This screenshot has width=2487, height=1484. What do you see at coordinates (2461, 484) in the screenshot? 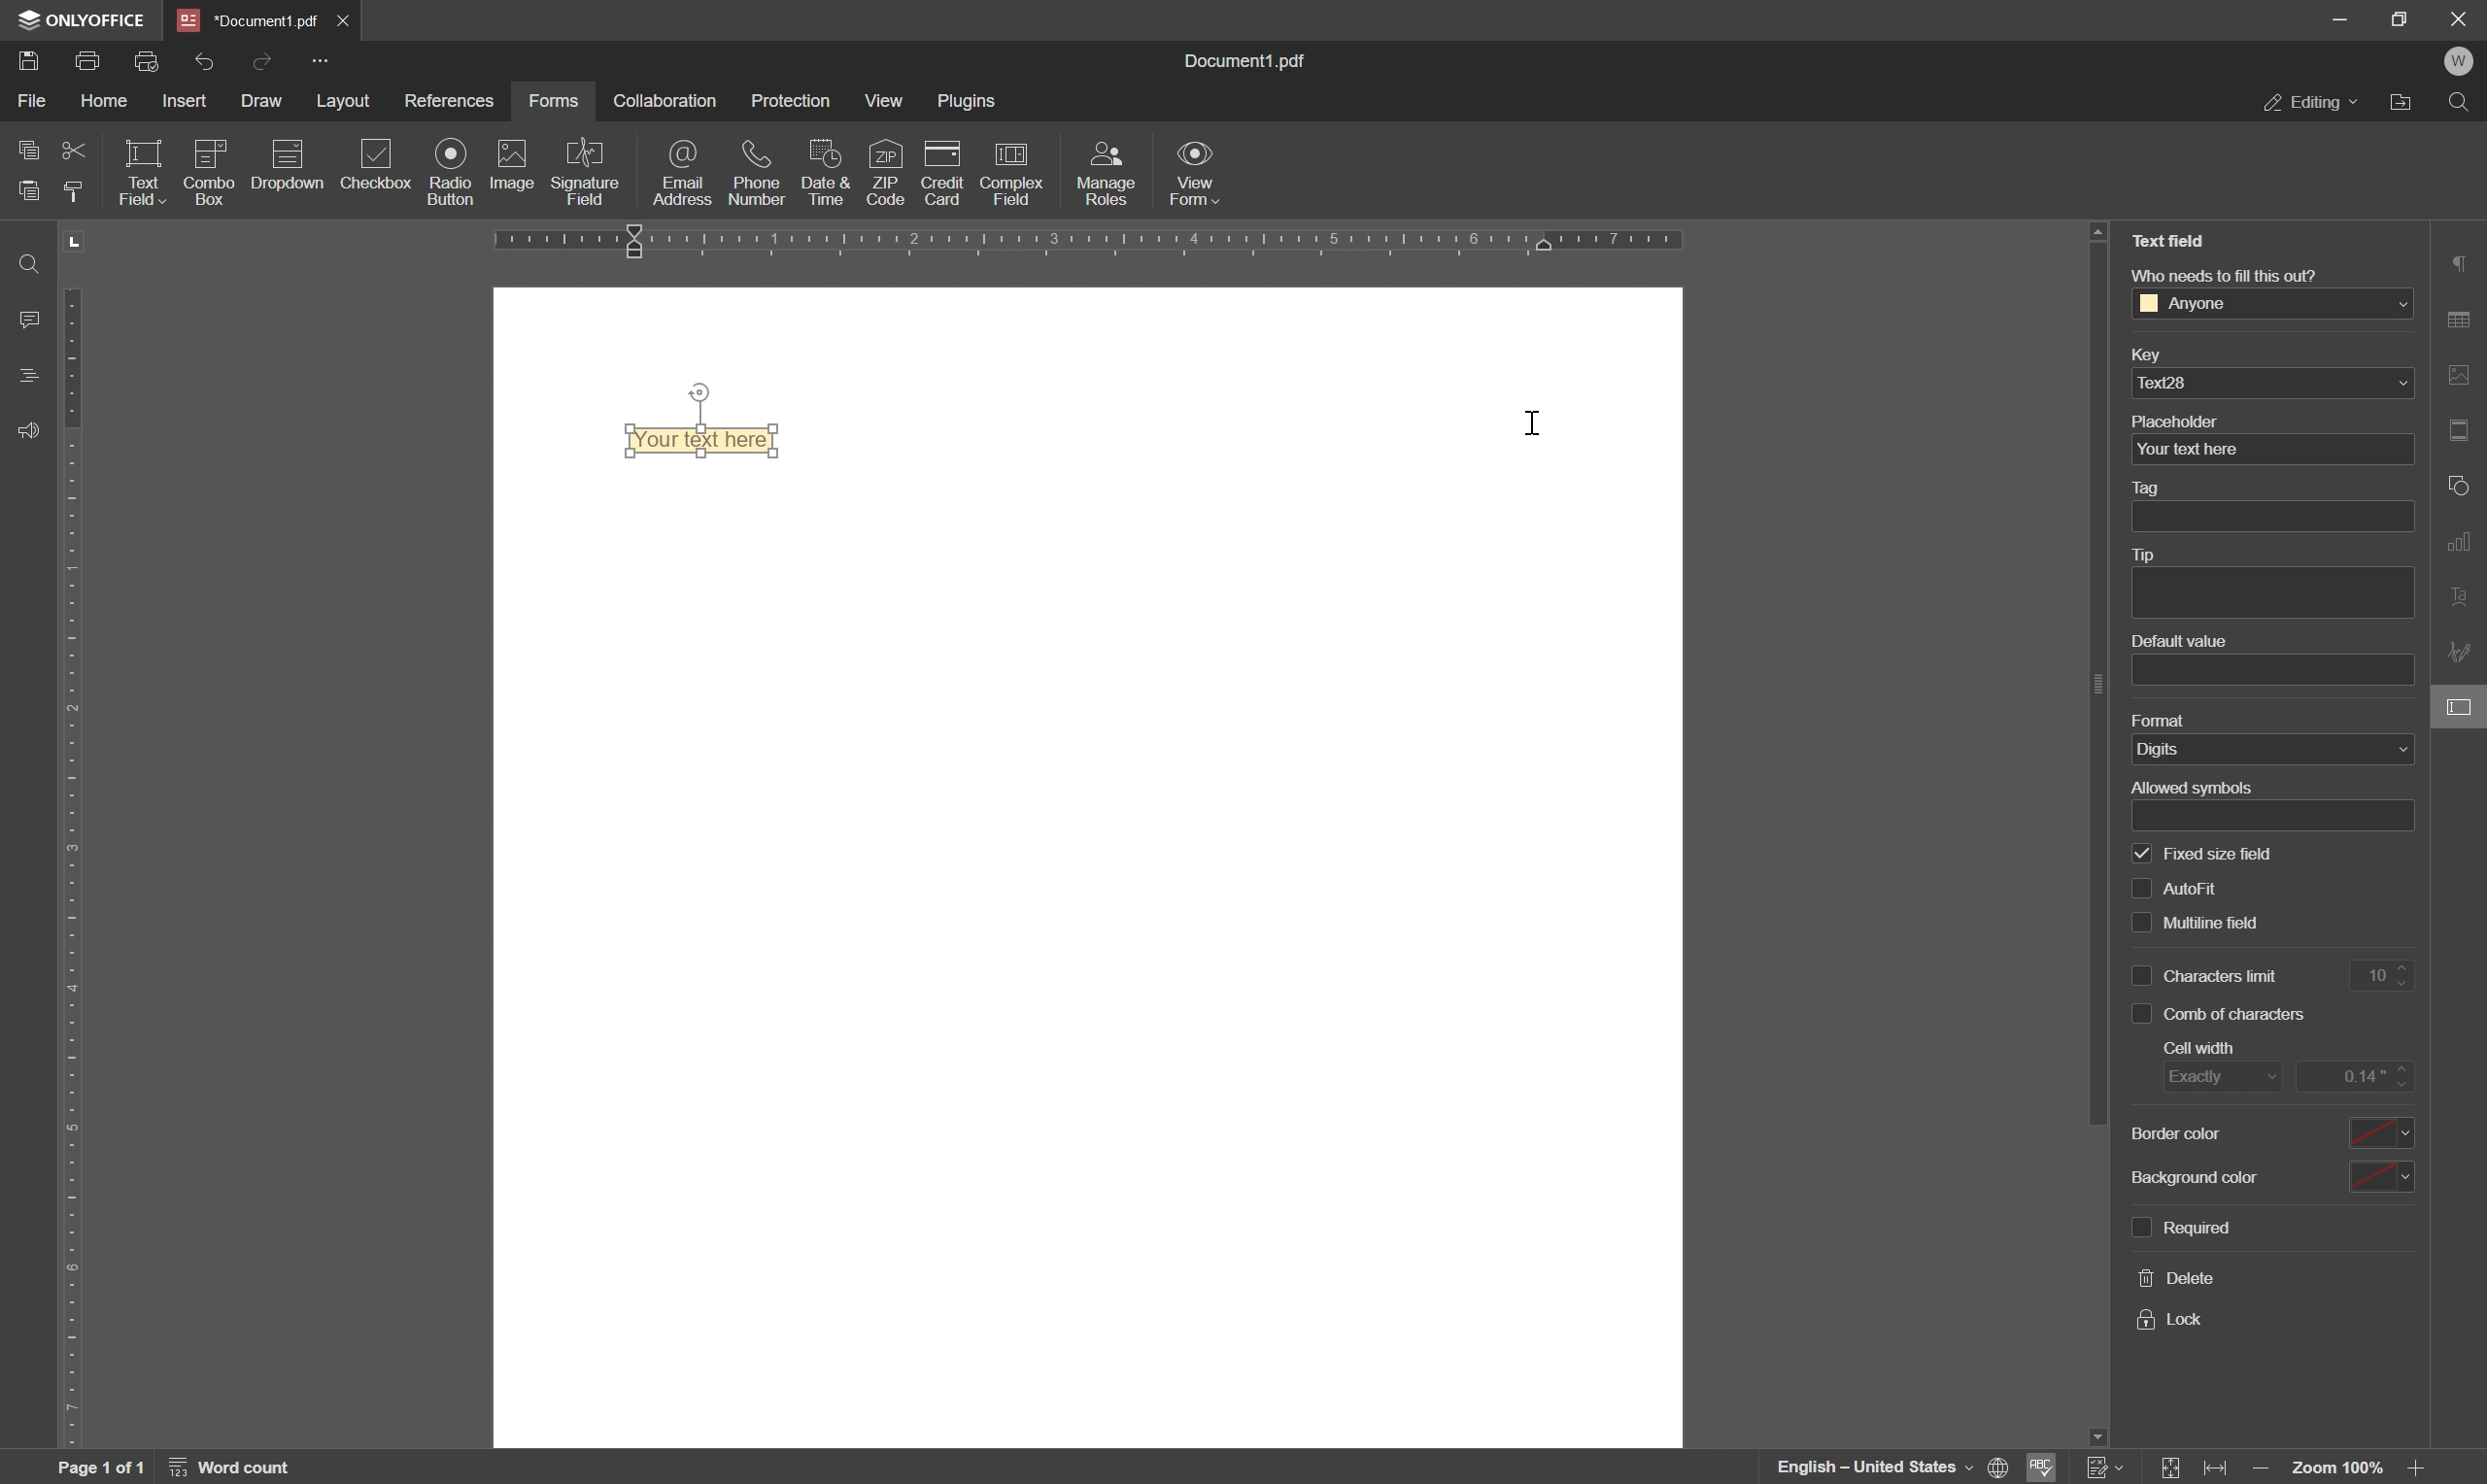
I see `shape settings` at bounding box center [2461, 484].